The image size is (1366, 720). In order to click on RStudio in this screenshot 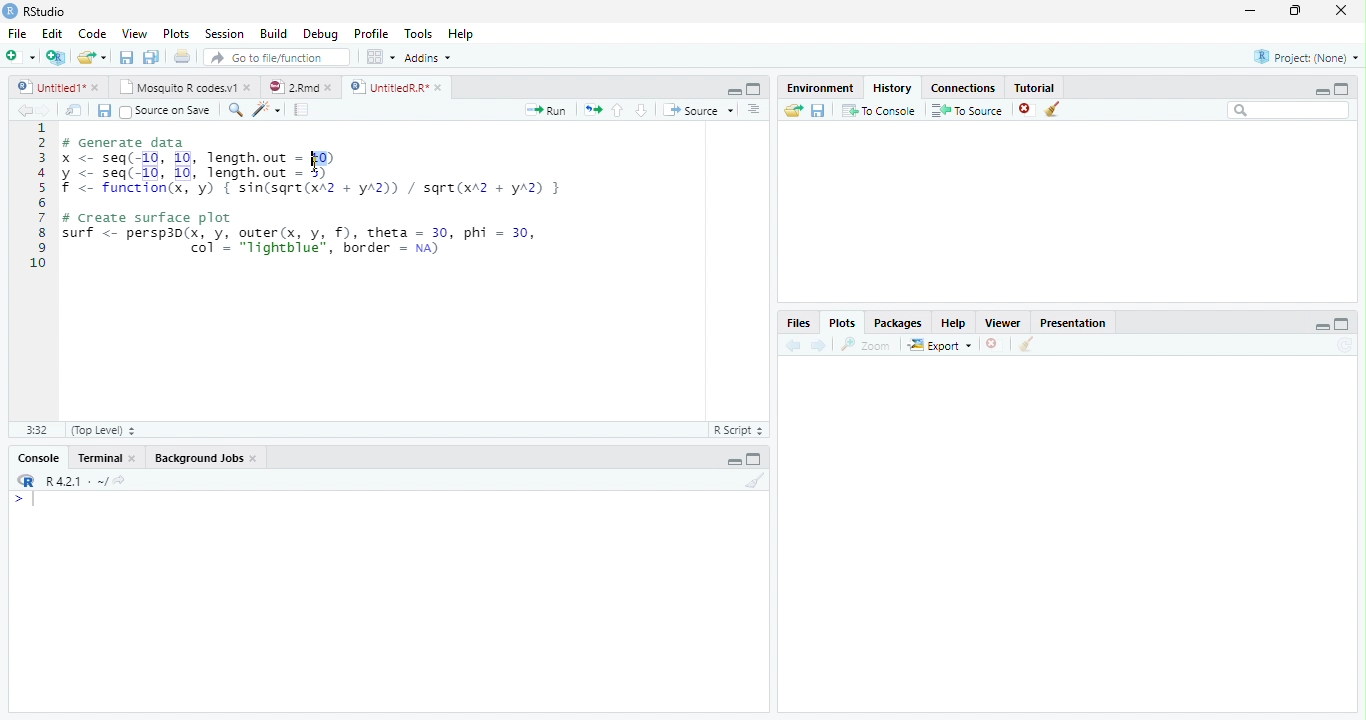, I will do `click(34, 11)`.